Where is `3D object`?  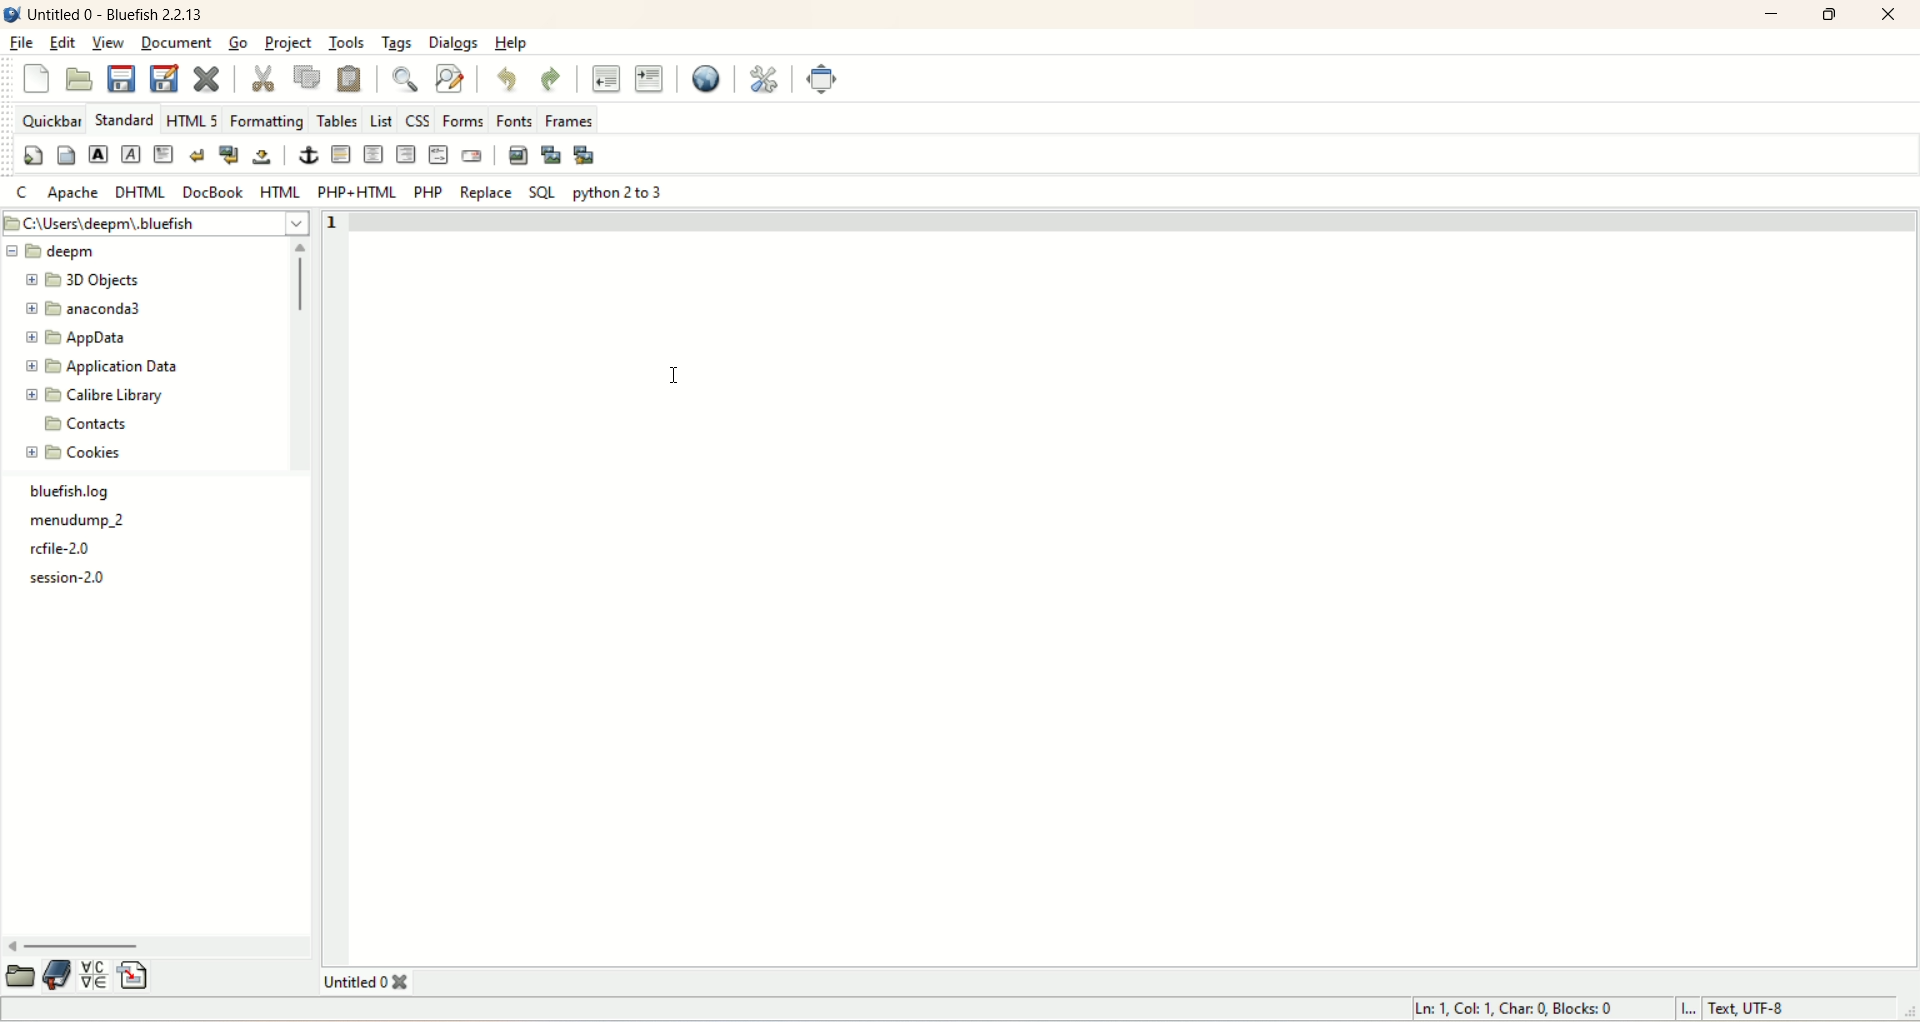 3D object is located at coordinates (86, 281).